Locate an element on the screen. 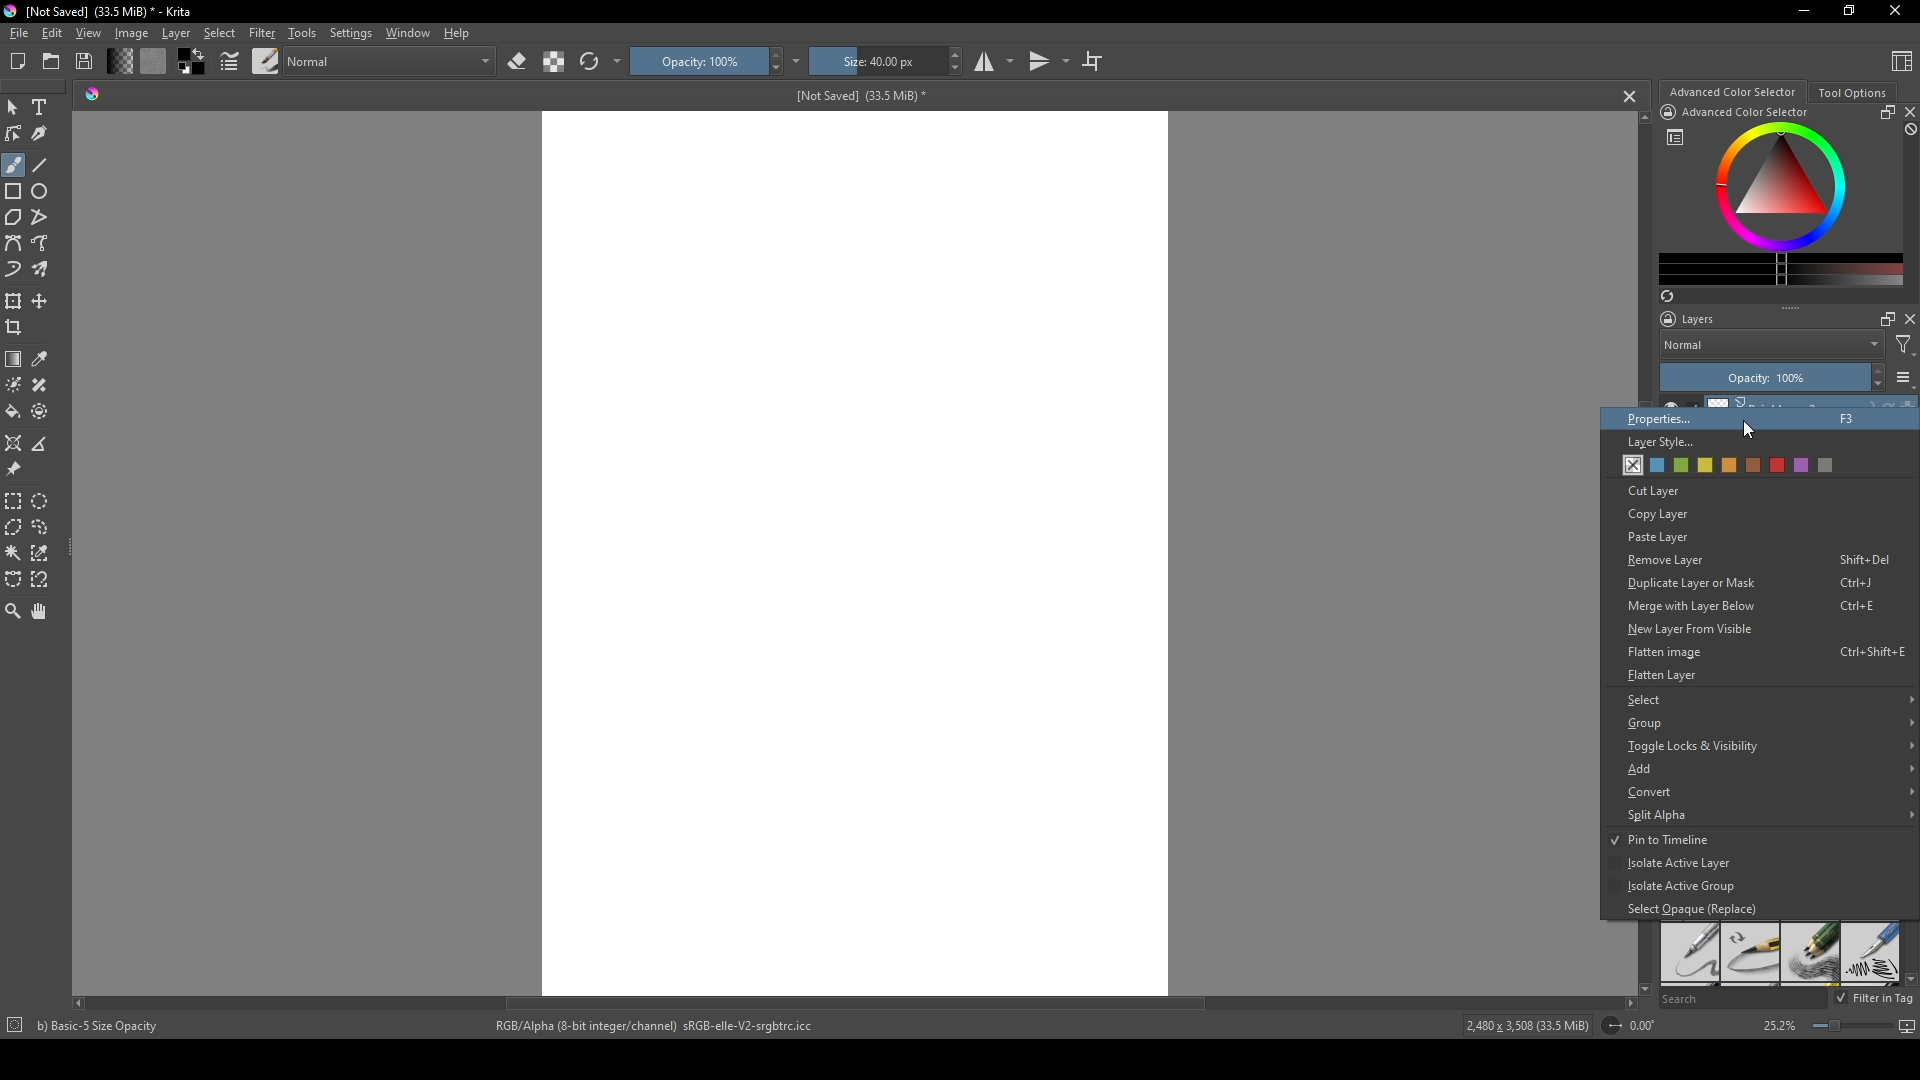  change shade is located at coordinates (119, 61).